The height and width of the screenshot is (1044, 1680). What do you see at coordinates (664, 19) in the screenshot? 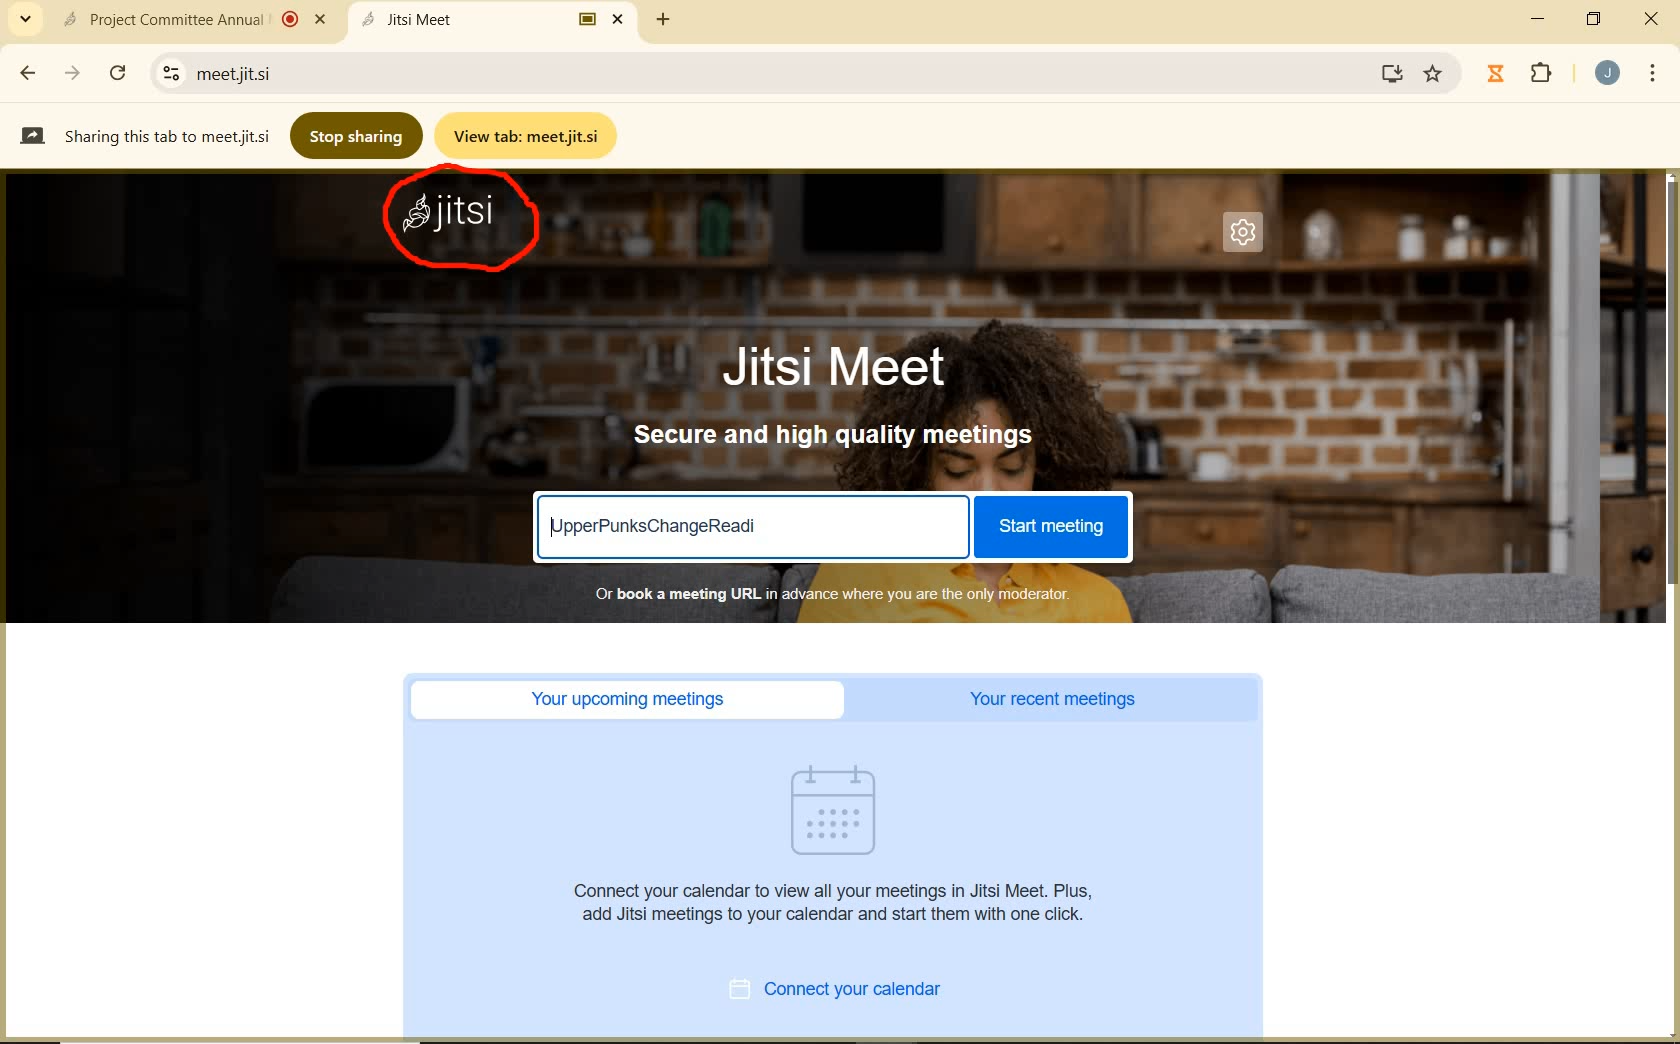
I see `ADD NEW TAB` at bounding box center [664, 19].